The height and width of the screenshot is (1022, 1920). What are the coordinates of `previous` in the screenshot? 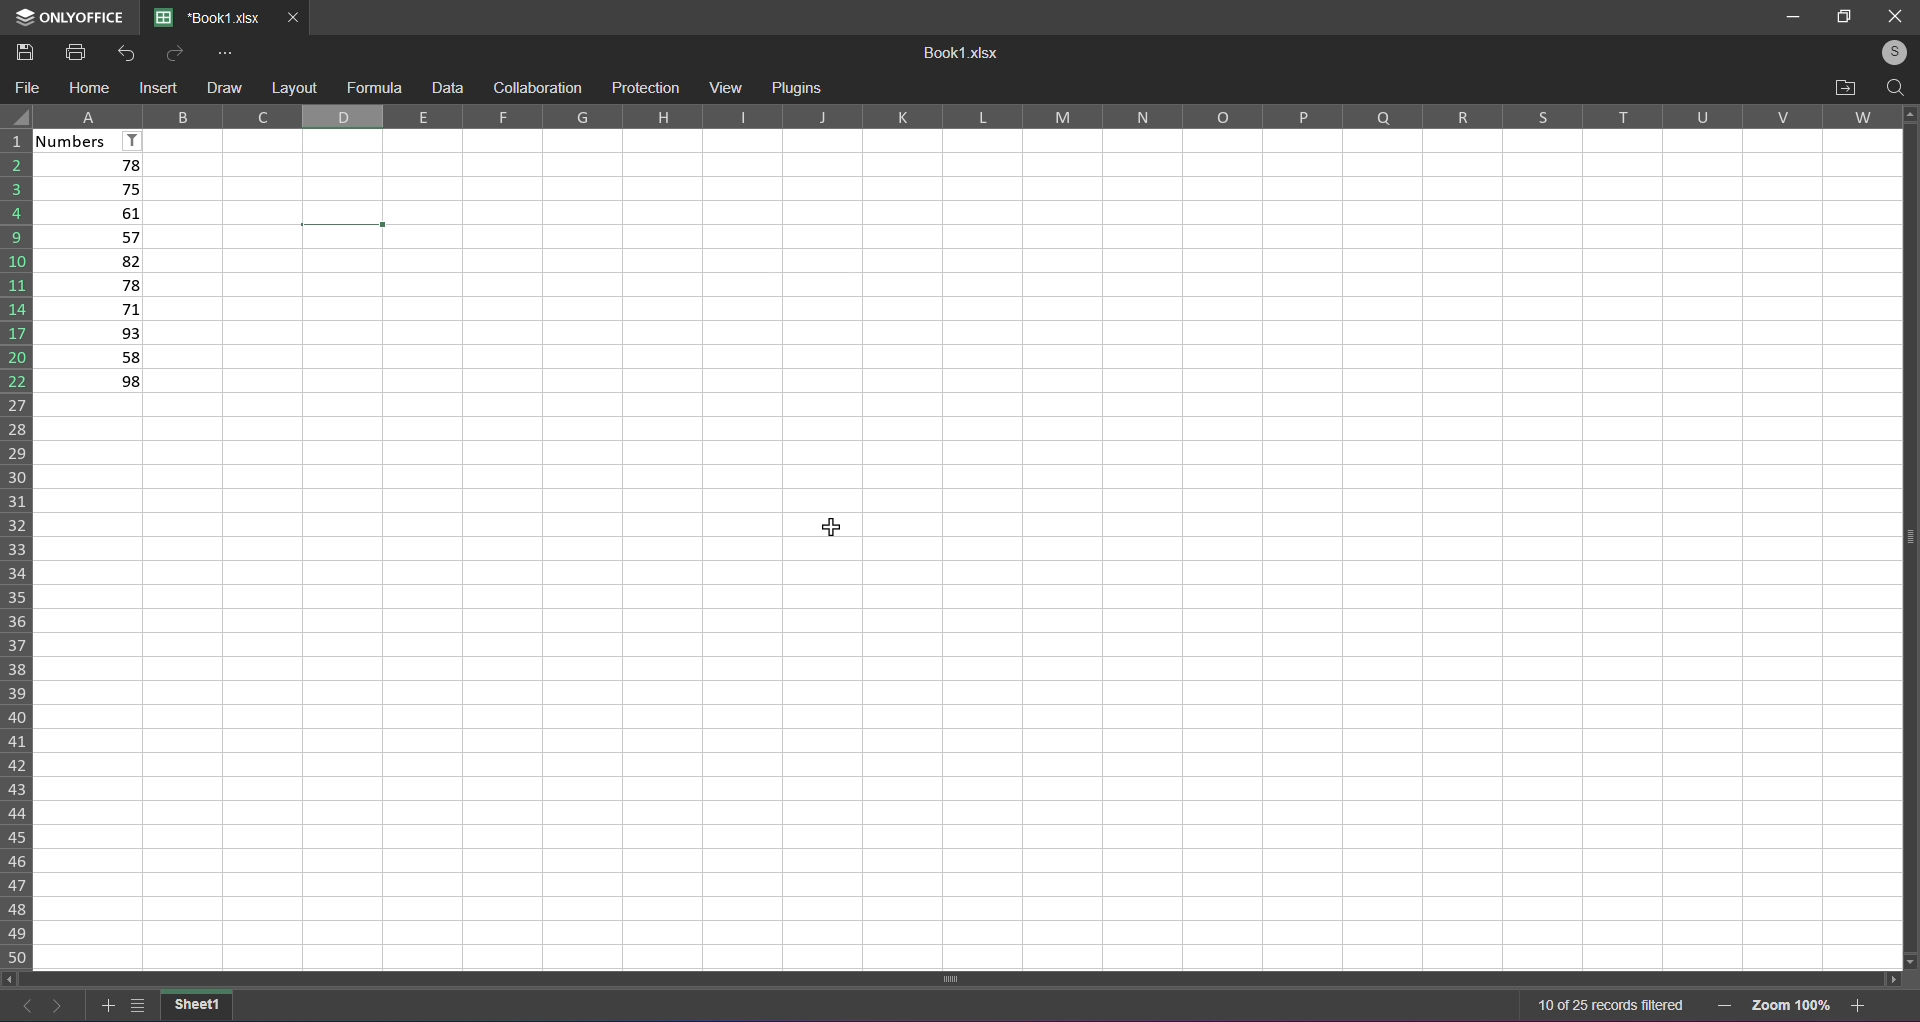 It's located at (22, 1002).